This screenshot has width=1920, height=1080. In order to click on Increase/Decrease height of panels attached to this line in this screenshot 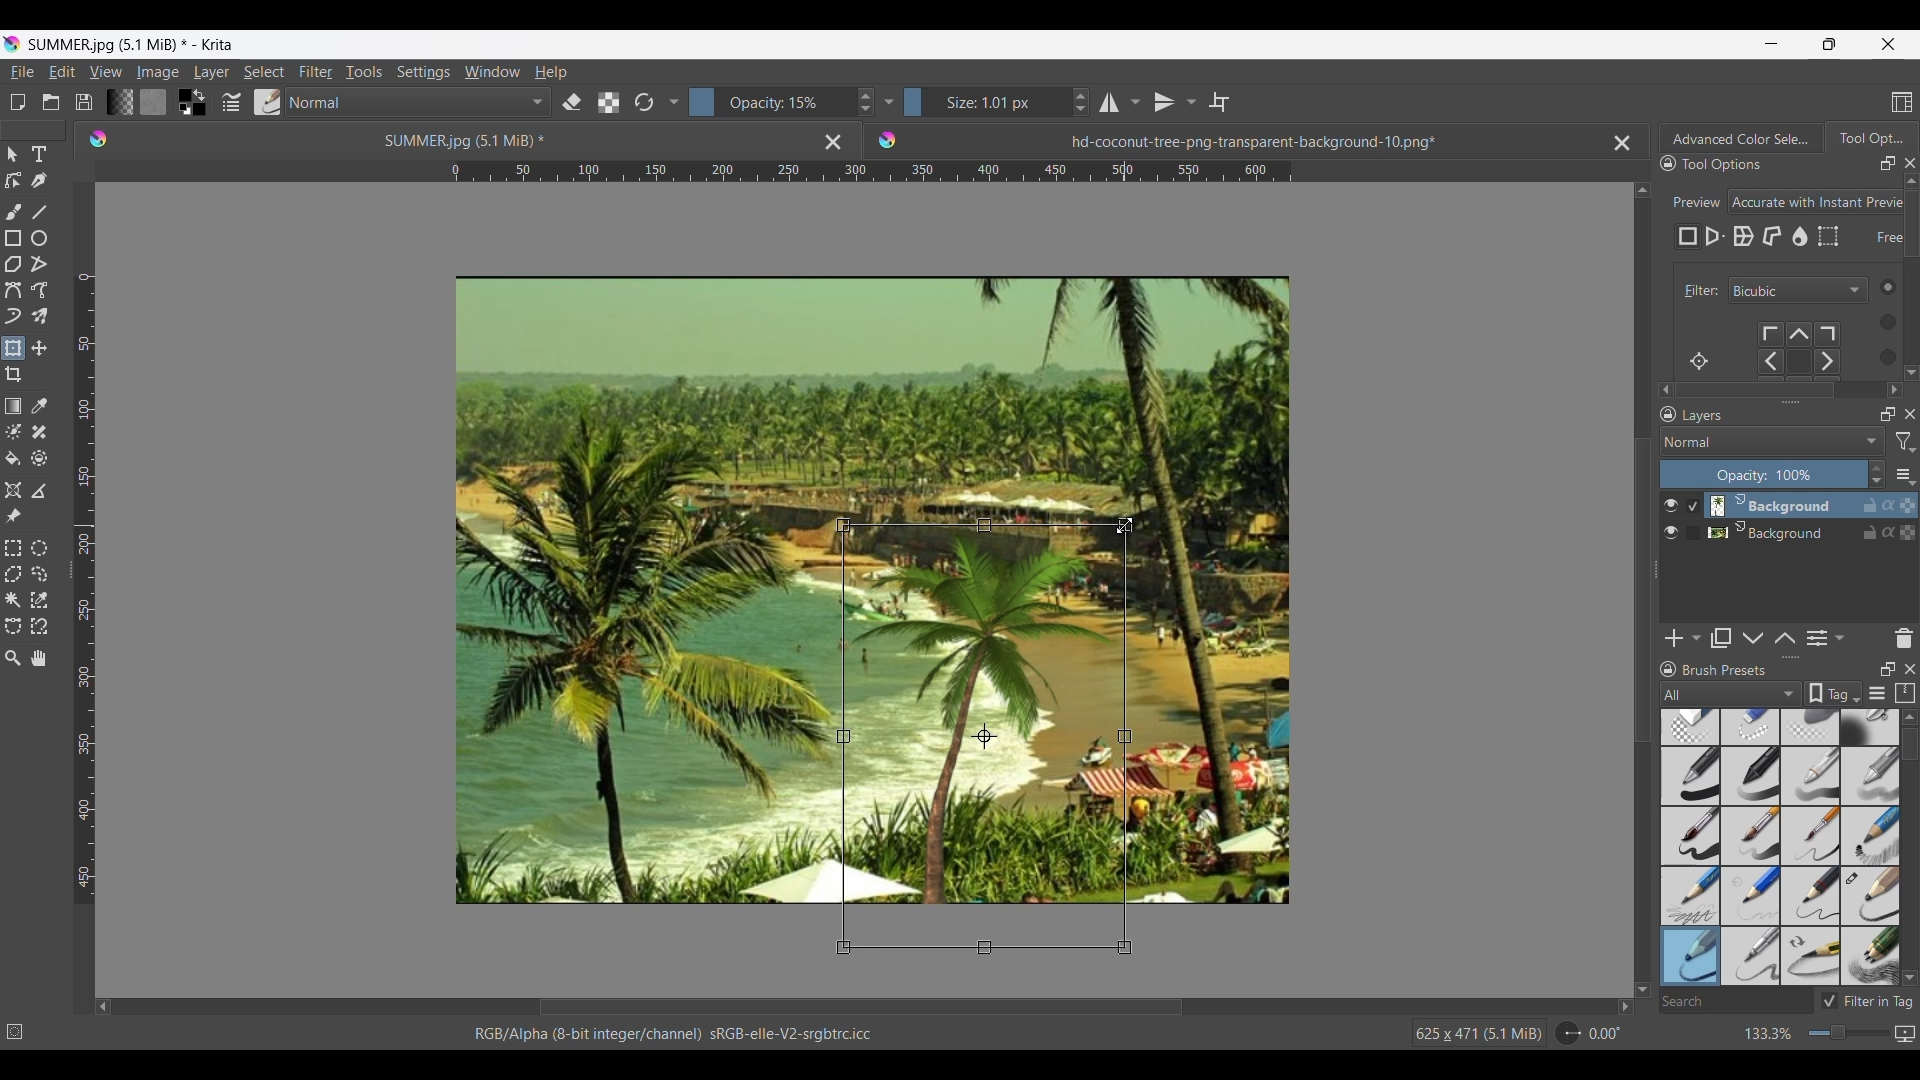, I will do `click(1793, 657)`.